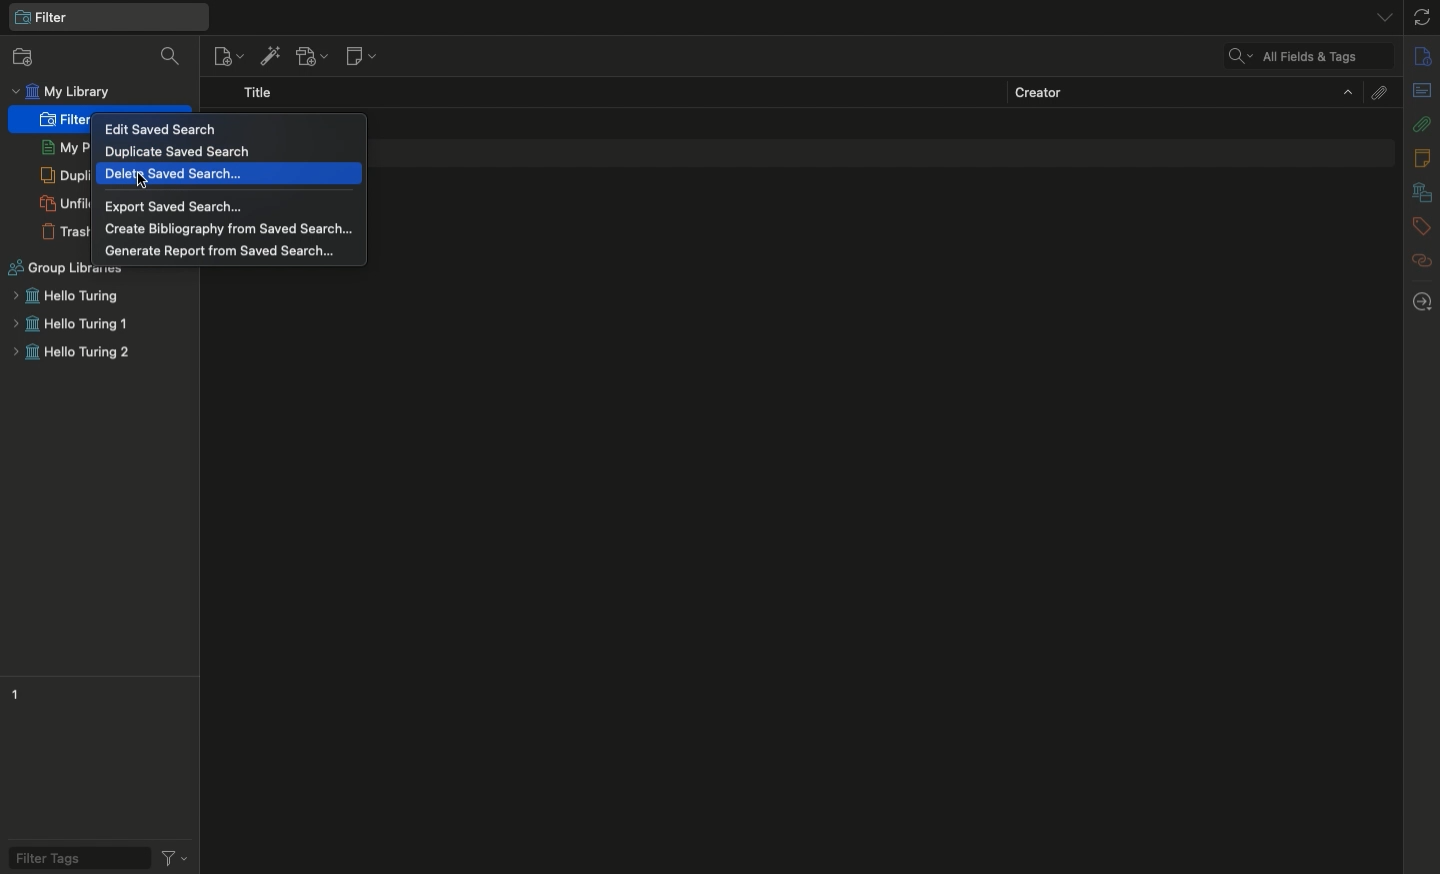 This screenshot has height=874, width=1440. What do you see at coordinates (59, 174) in the screenshot?
I see `Duplicate items` at bounding box center [59, 174].